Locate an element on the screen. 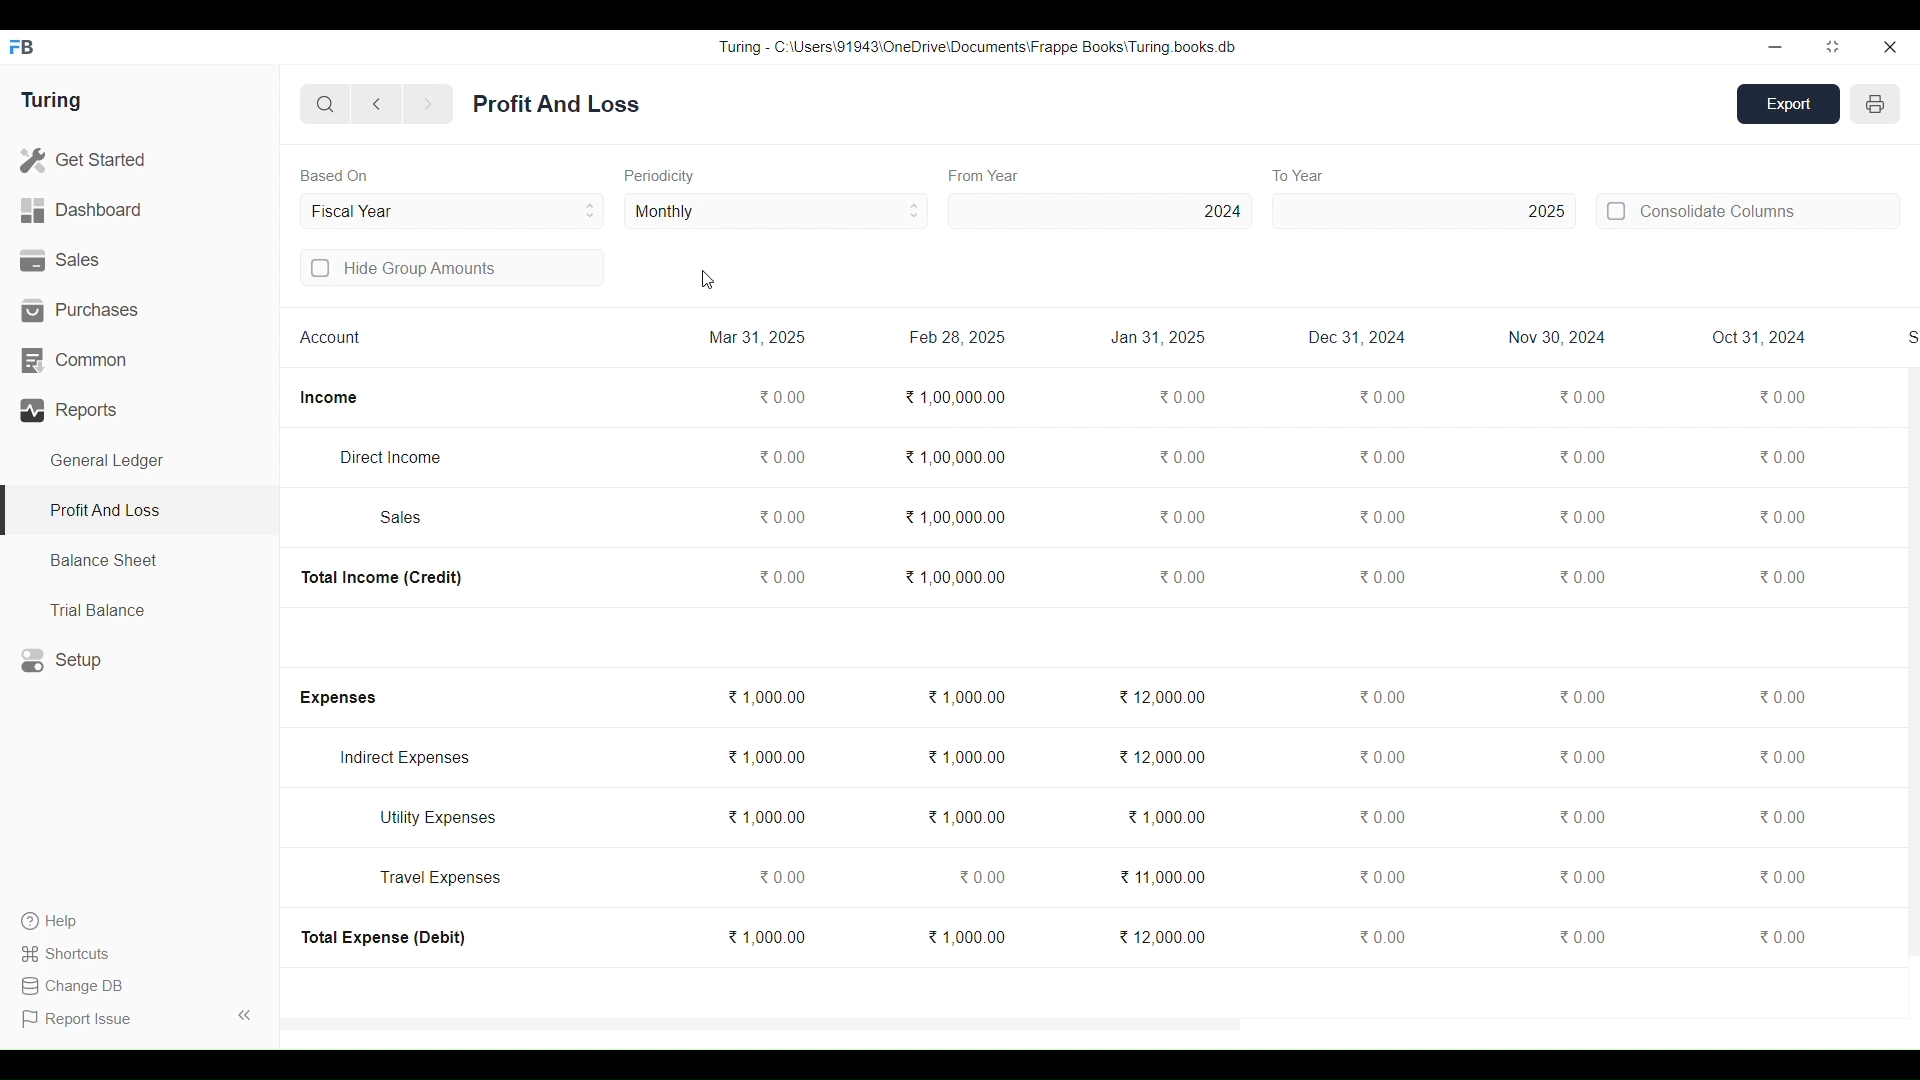 This screenshot has width=1920, height=1080. Utility Expenses is located at coordinates (440, 818).